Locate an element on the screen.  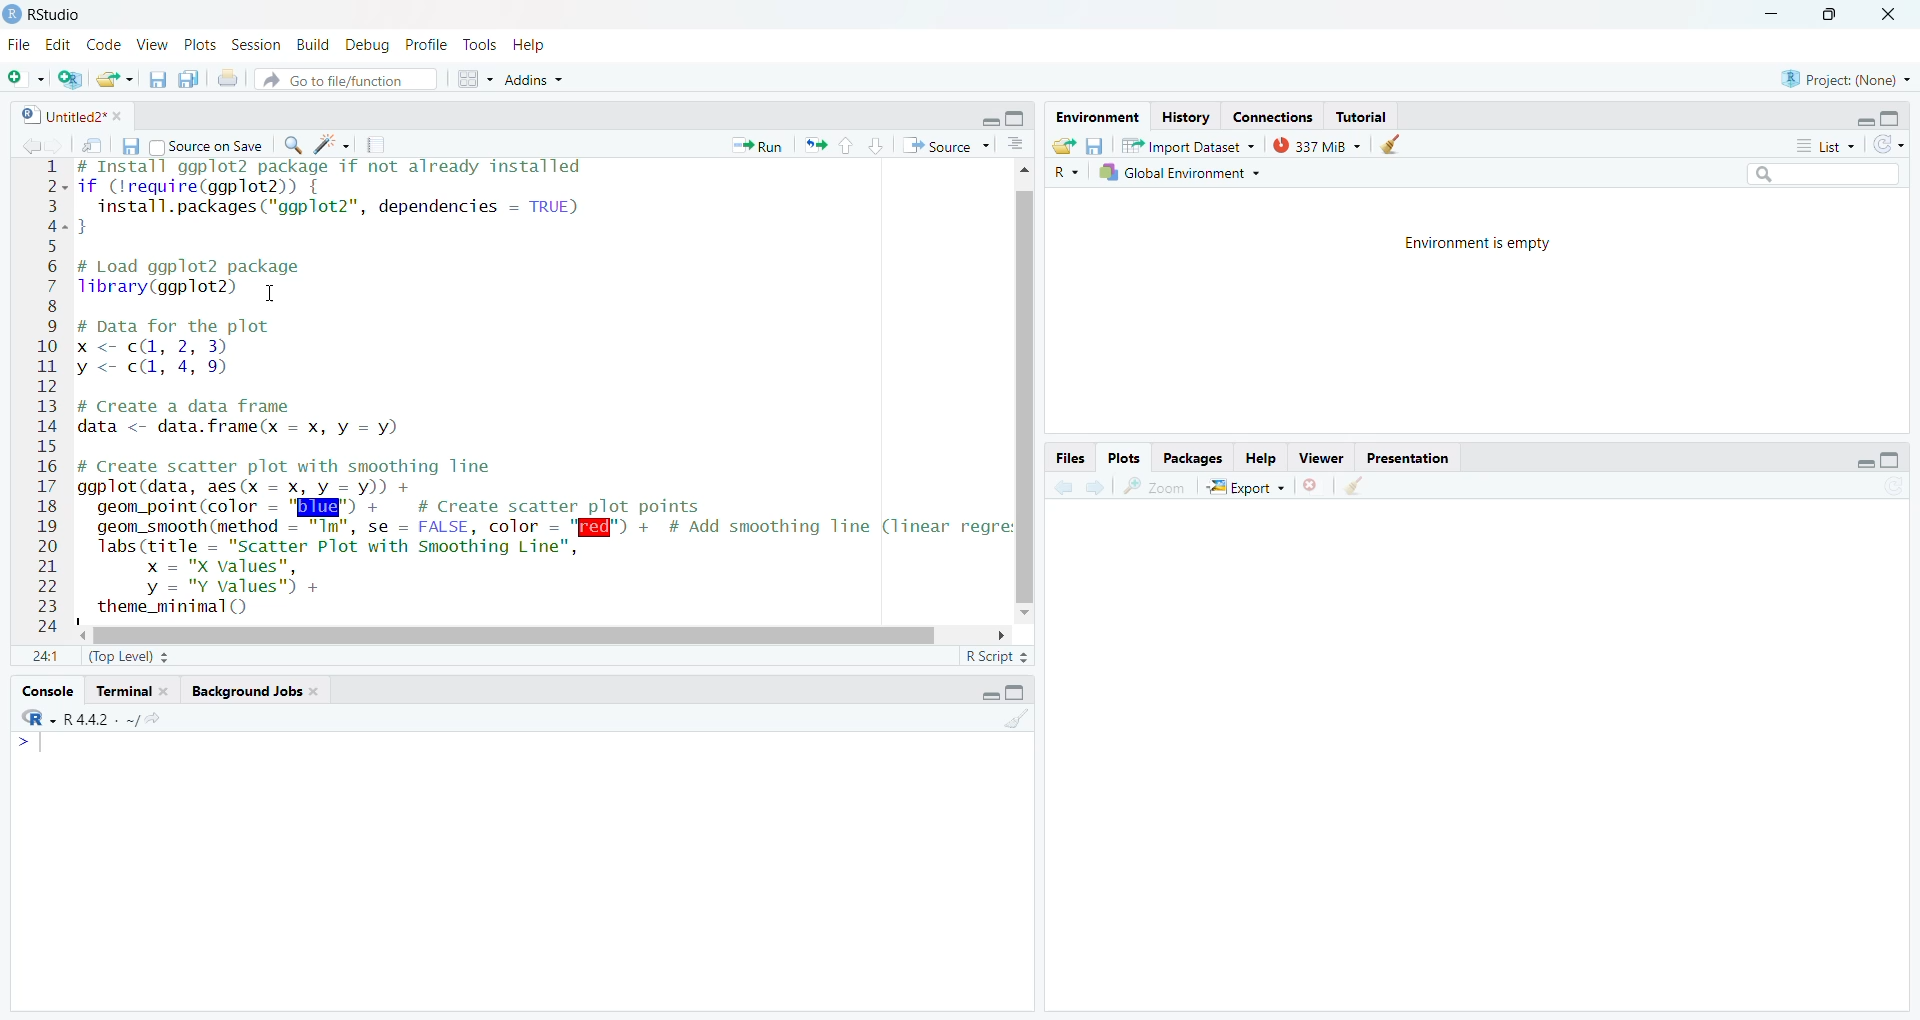
hide console is located at coordinates (1892, 119).